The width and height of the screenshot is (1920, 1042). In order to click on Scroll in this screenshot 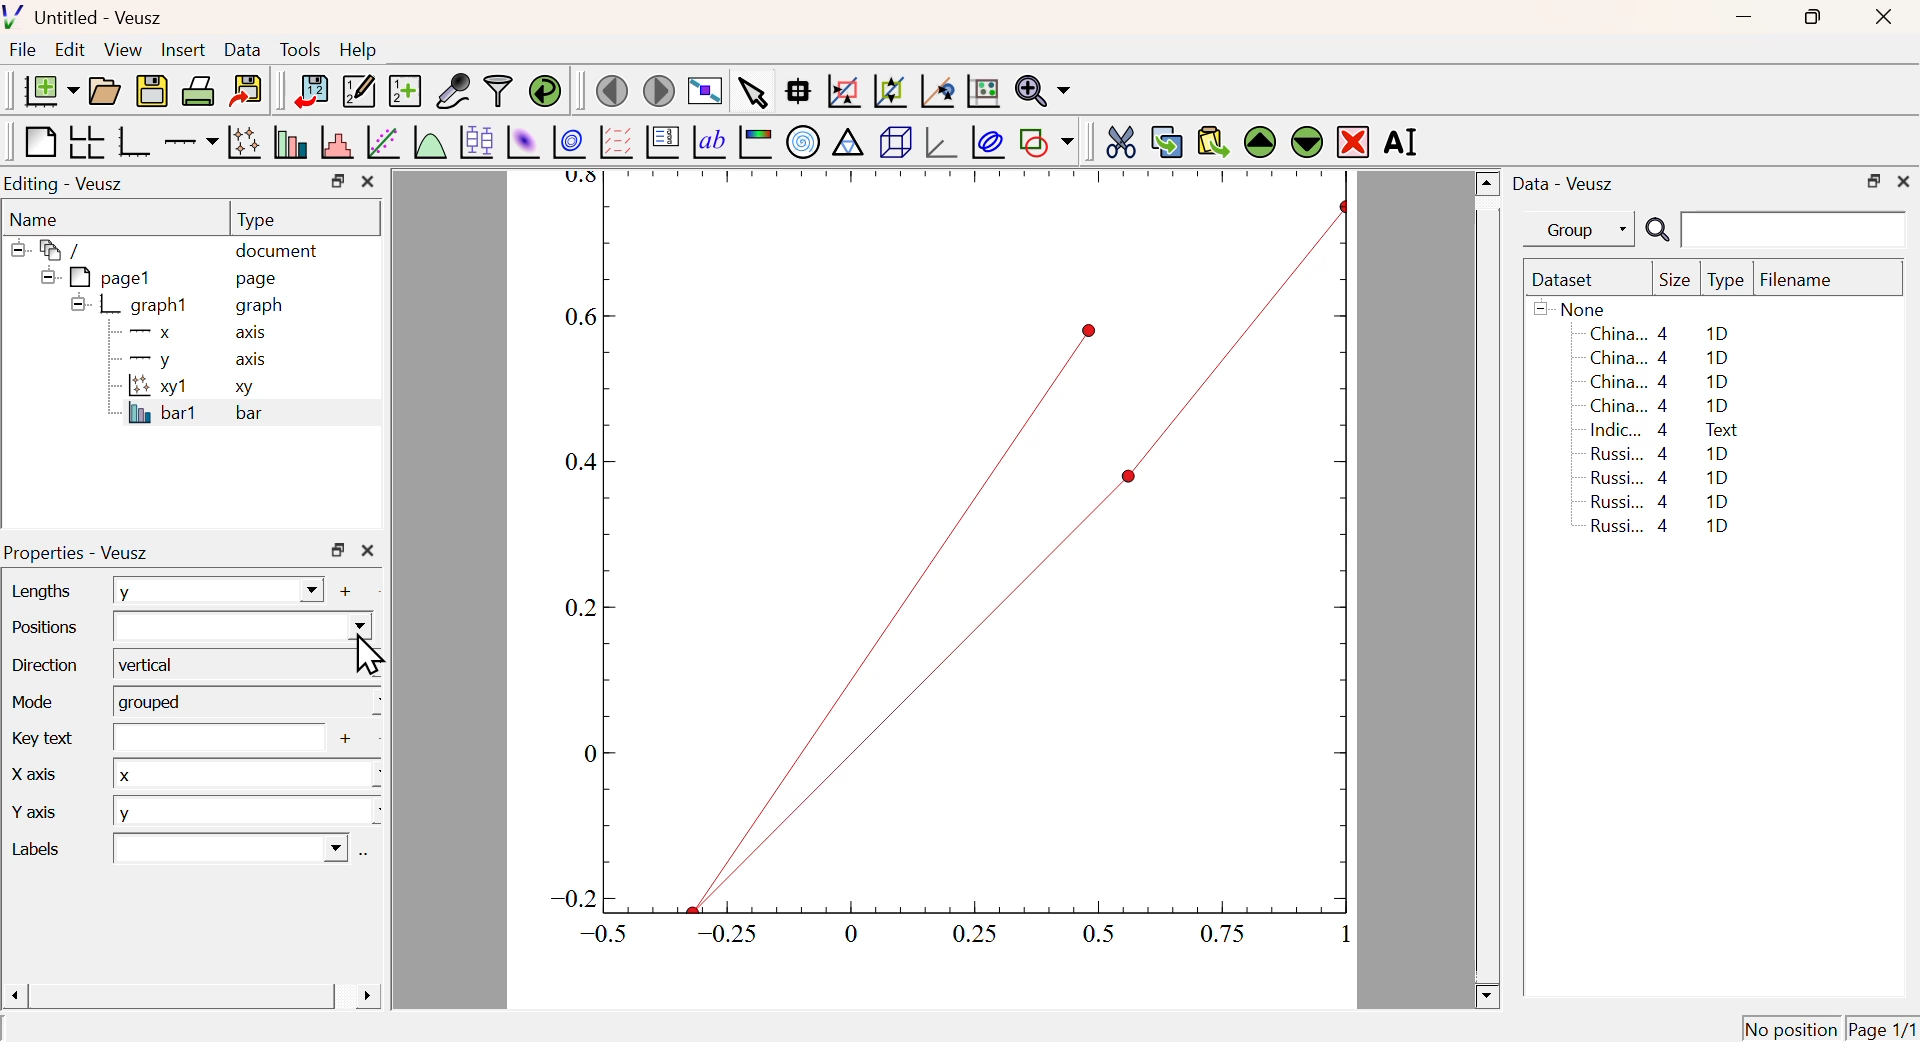, I will do `click(1488, 591)`.